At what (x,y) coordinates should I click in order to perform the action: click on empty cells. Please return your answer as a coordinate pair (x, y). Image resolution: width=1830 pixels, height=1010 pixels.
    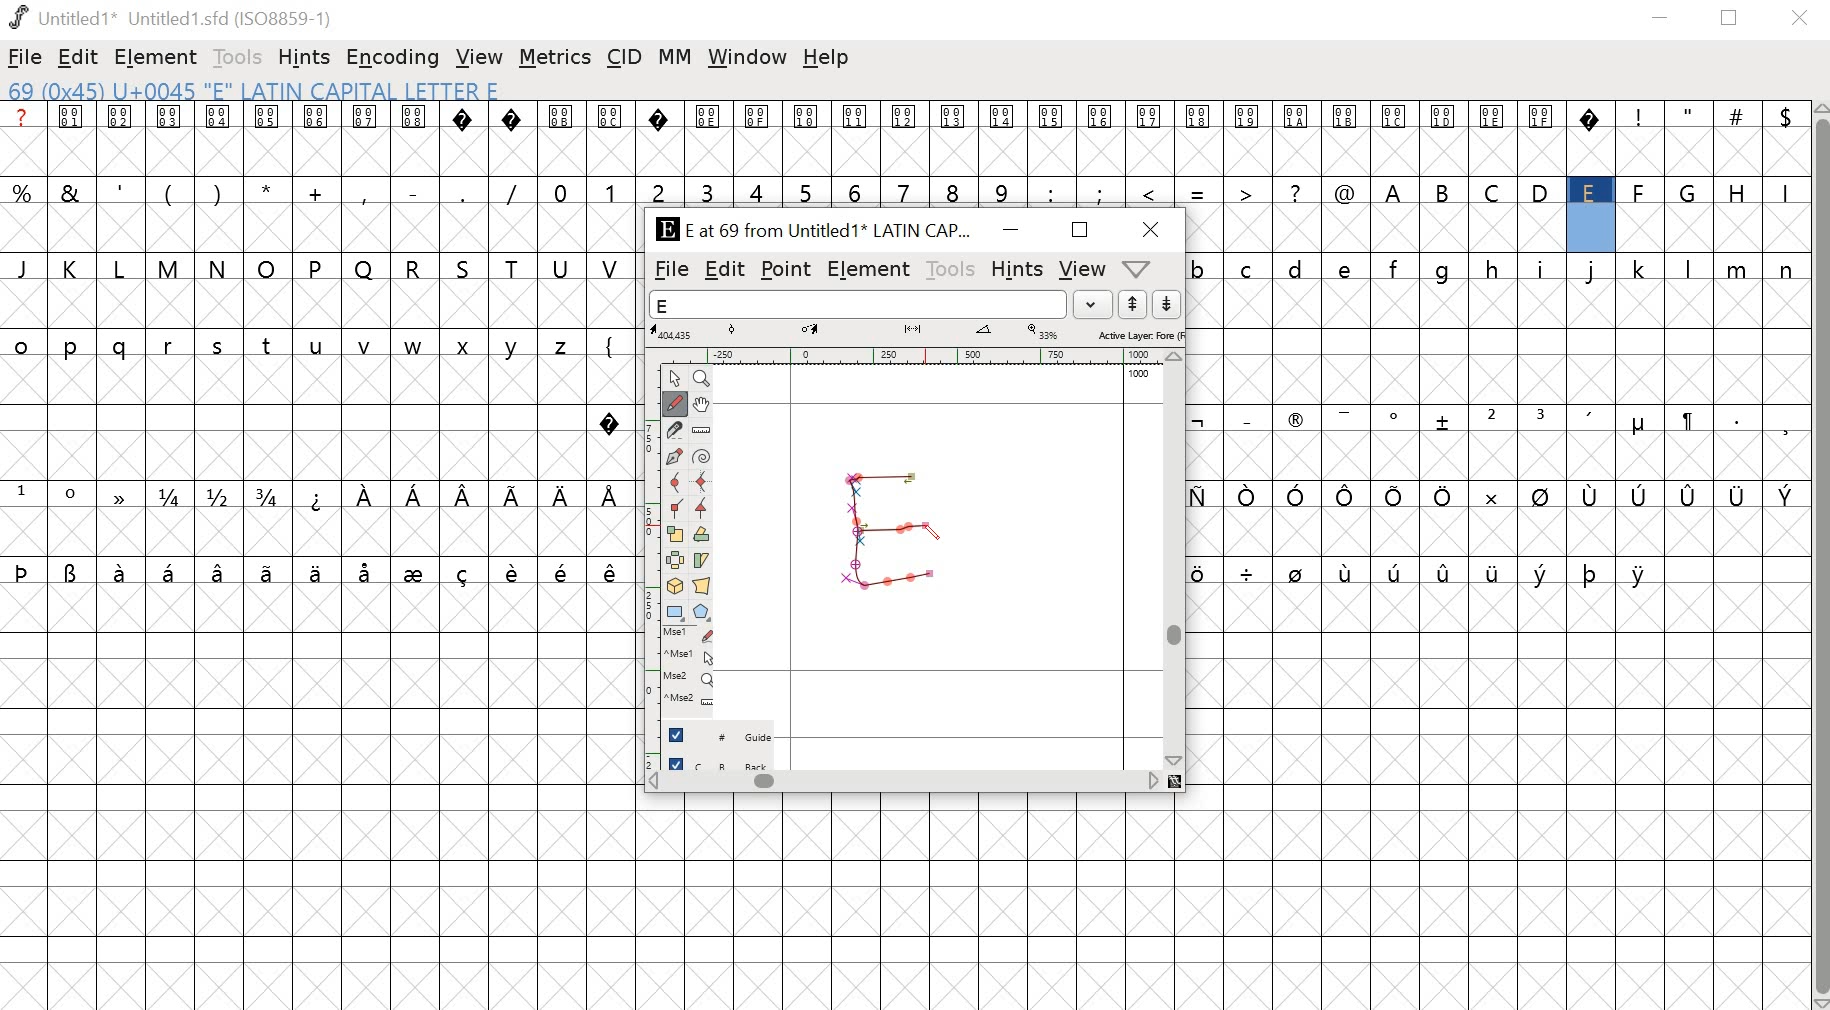
    Looking at the image, I should click on (317, 304).